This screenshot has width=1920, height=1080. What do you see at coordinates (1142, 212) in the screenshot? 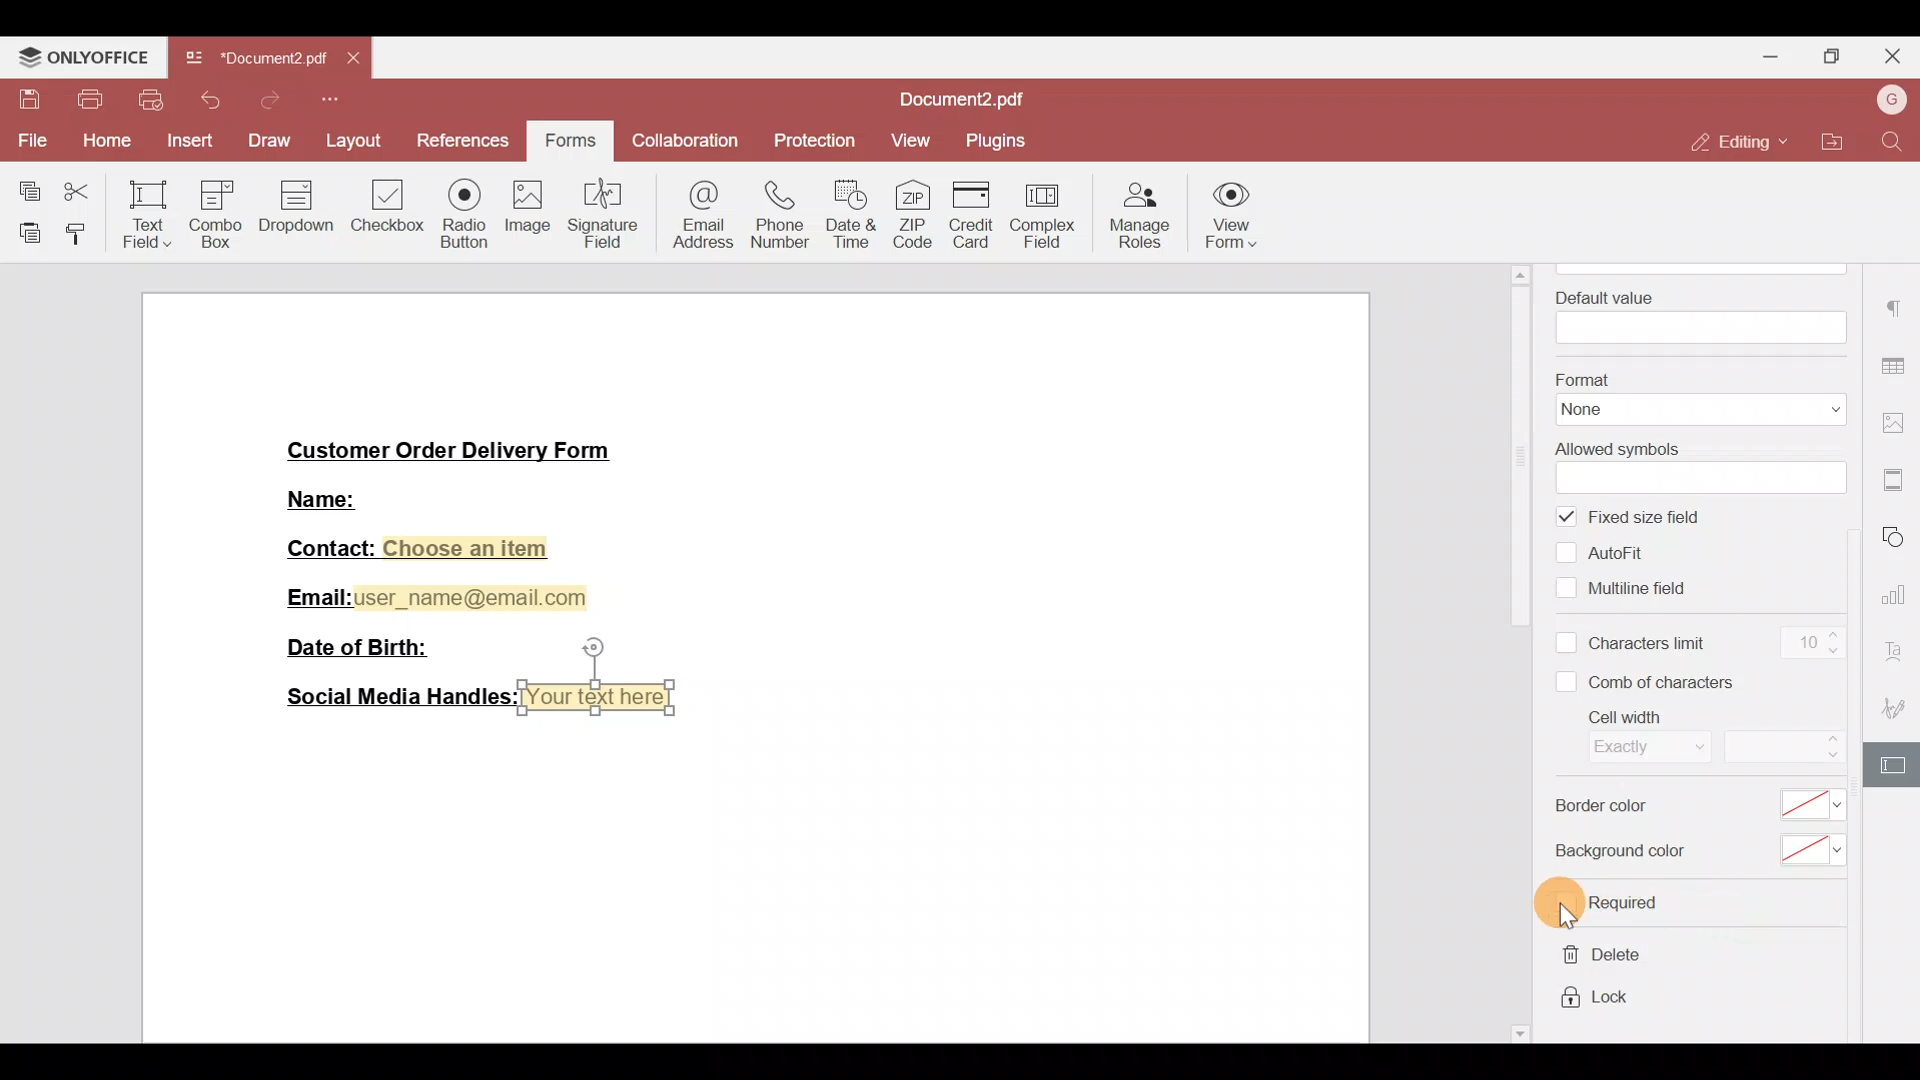
I see `Manage roles` at bounding box center [1142, 212].